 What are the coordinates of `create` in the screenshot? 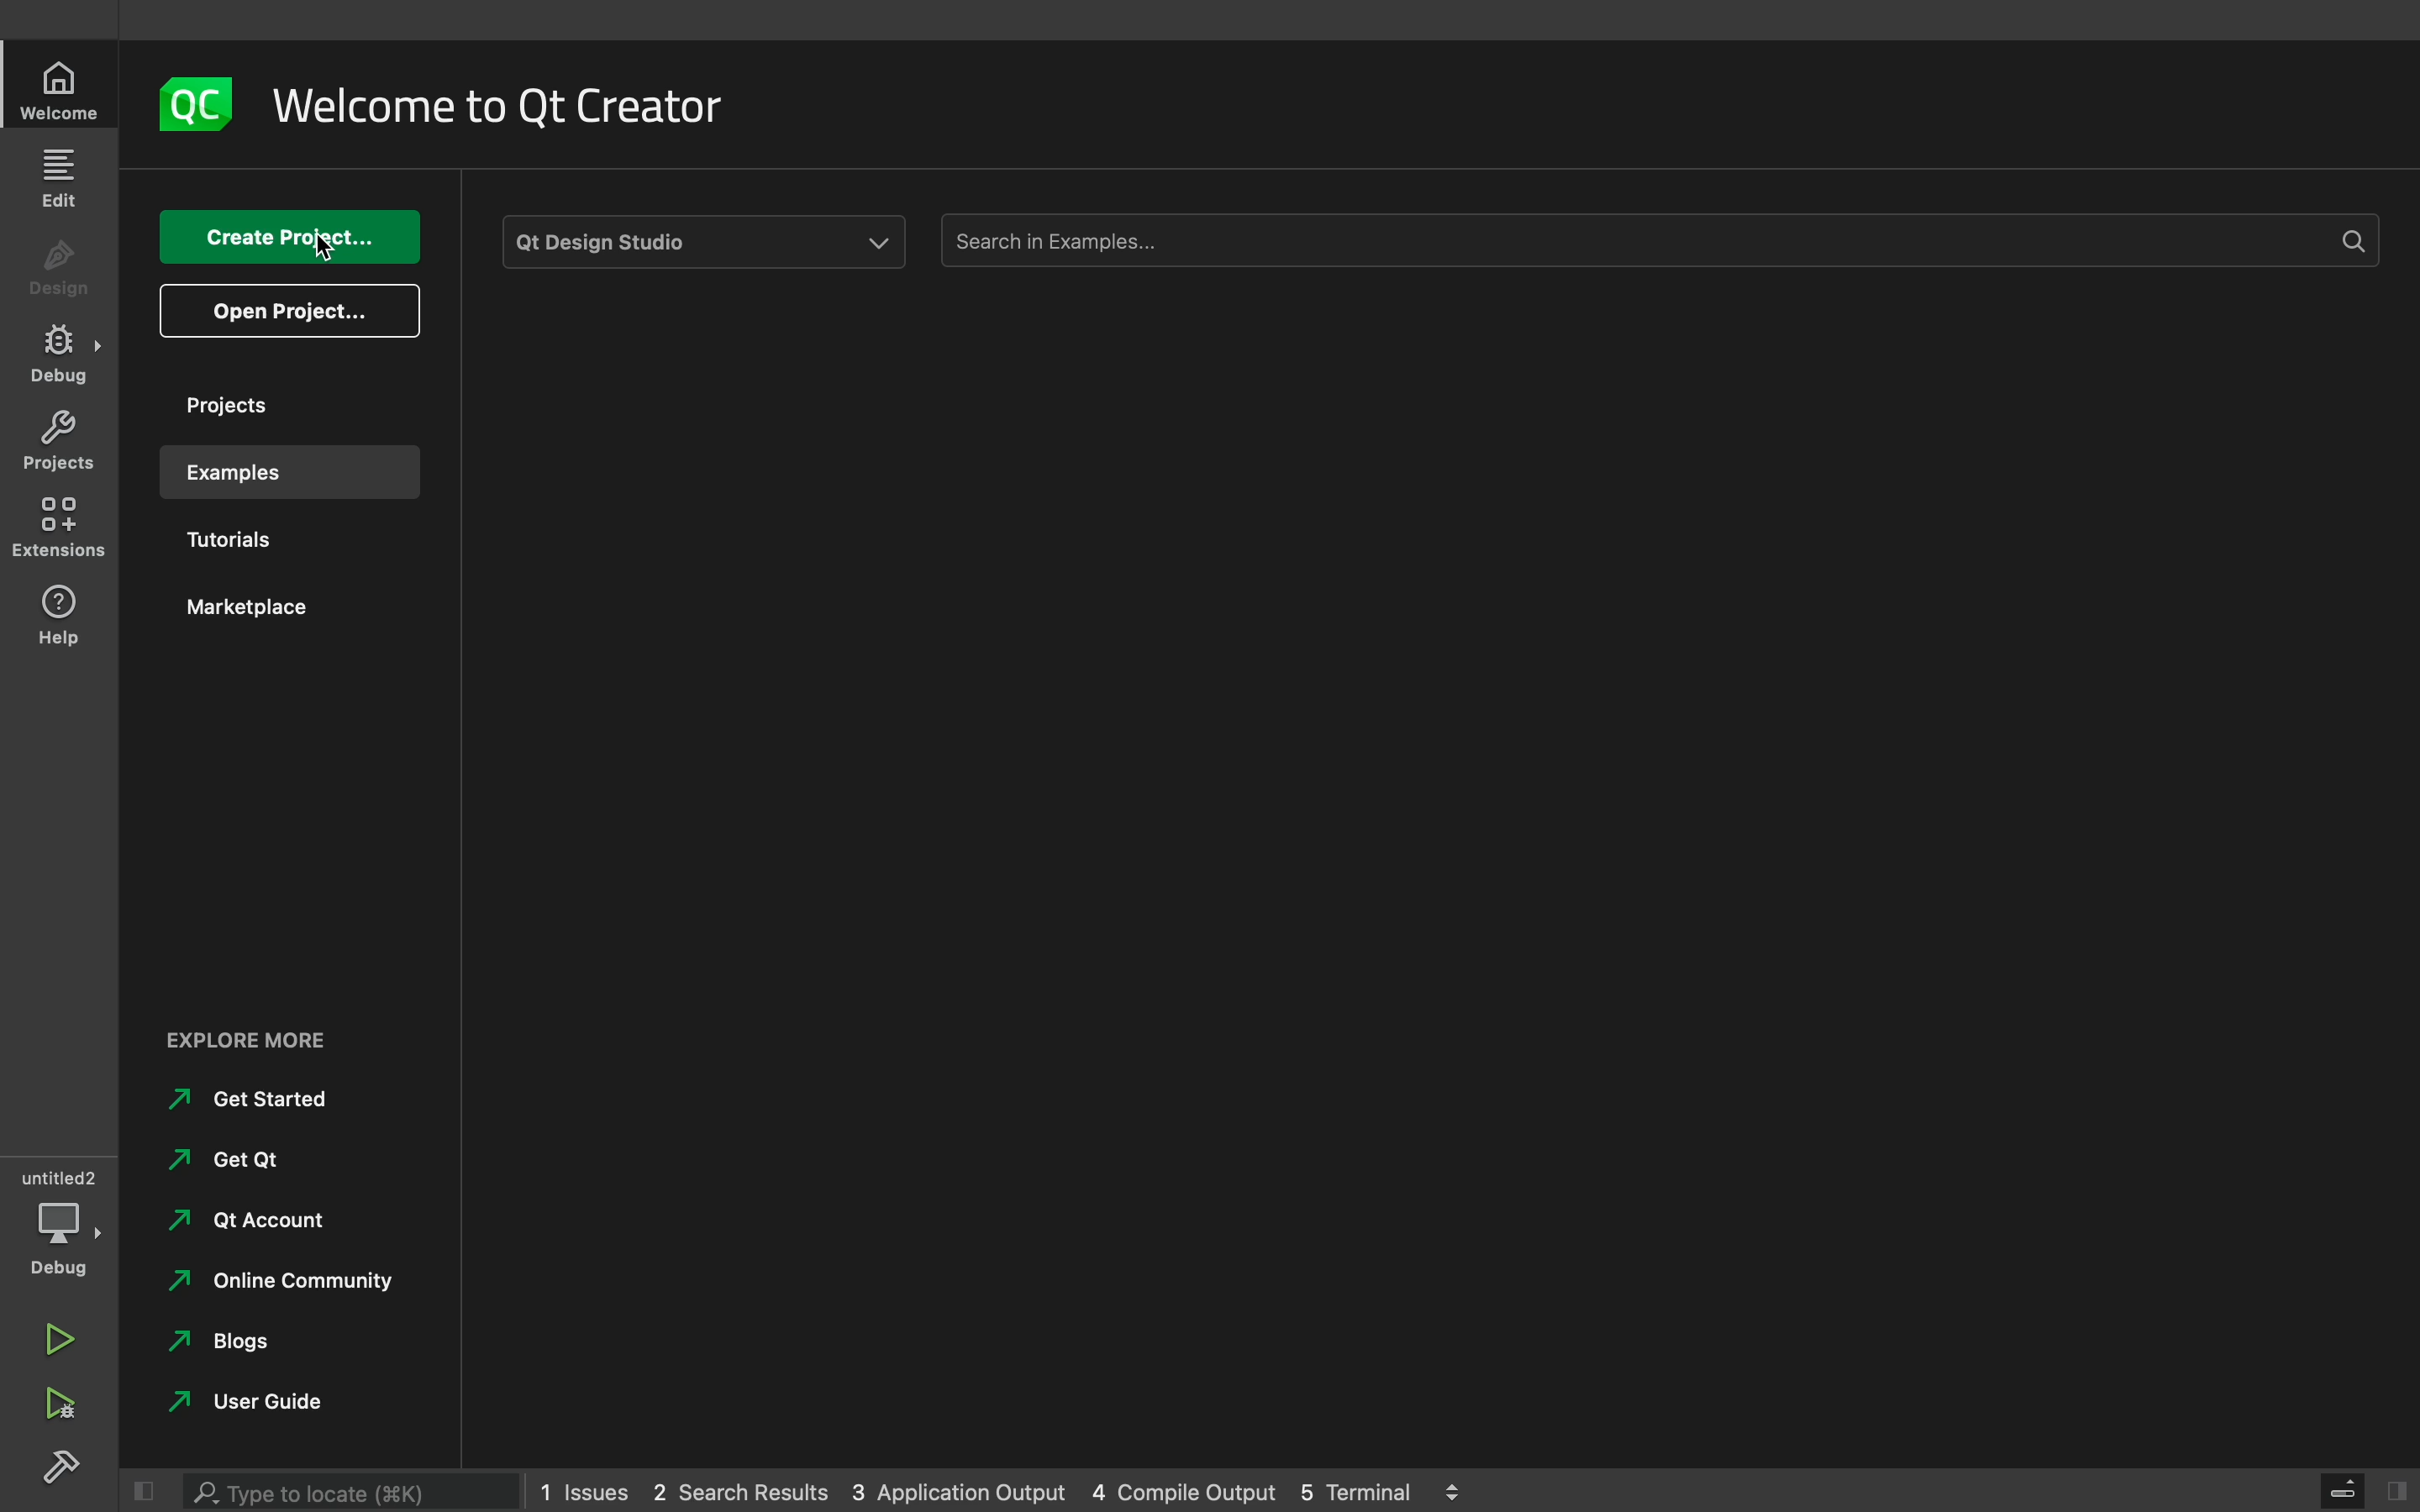 It's located at (288, 238).